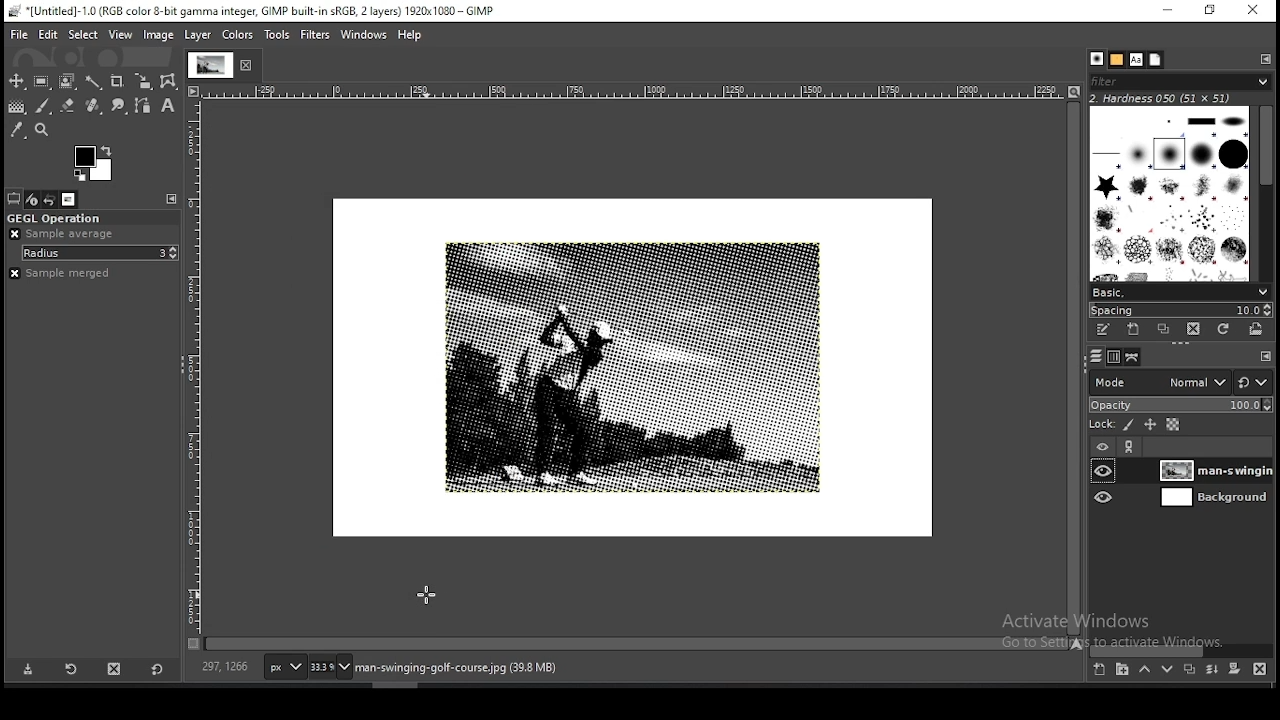  Describe the element at coordinates (1155, 60) in the screenshot. I see `document history` at that location.